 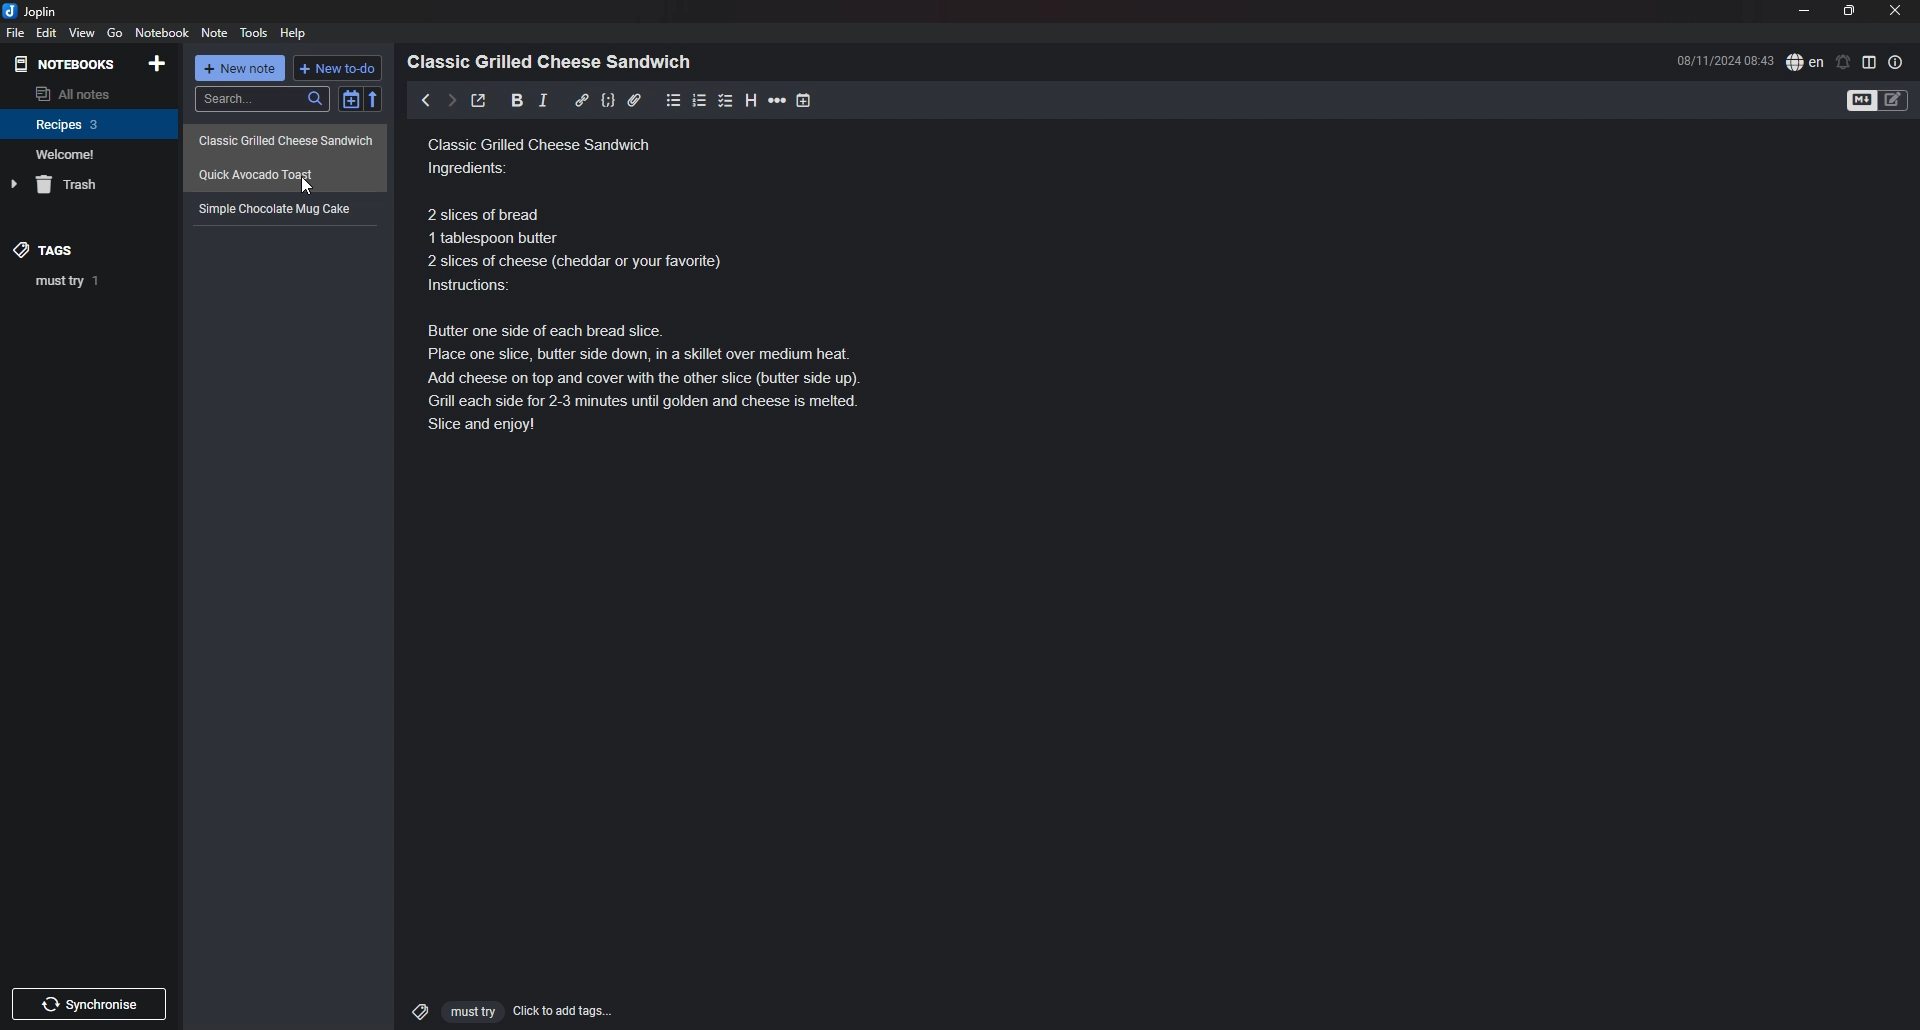 What do you see at coordinates (426, 100) in the screenshot?
I see `previous` at bounding box center [426, 100].